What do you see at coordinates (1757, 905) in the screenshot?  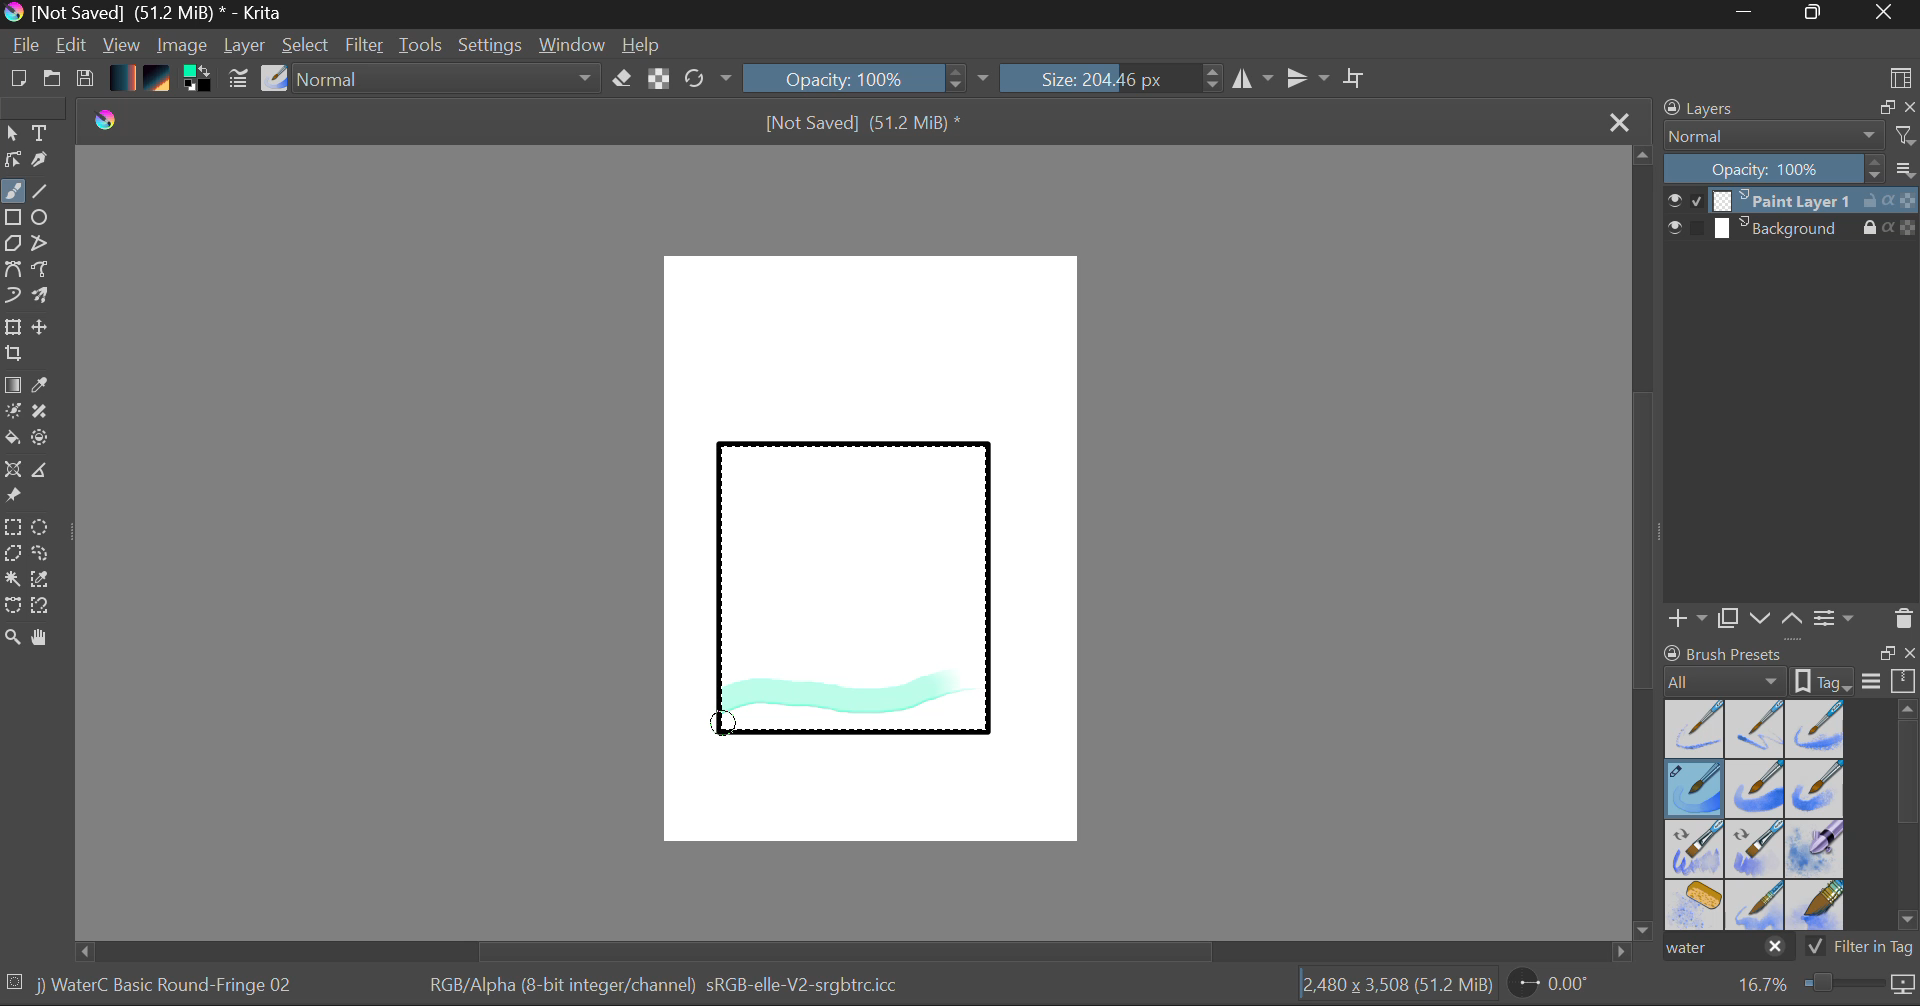 I see `Water C - Spread` at bounding box center [1757, 905].